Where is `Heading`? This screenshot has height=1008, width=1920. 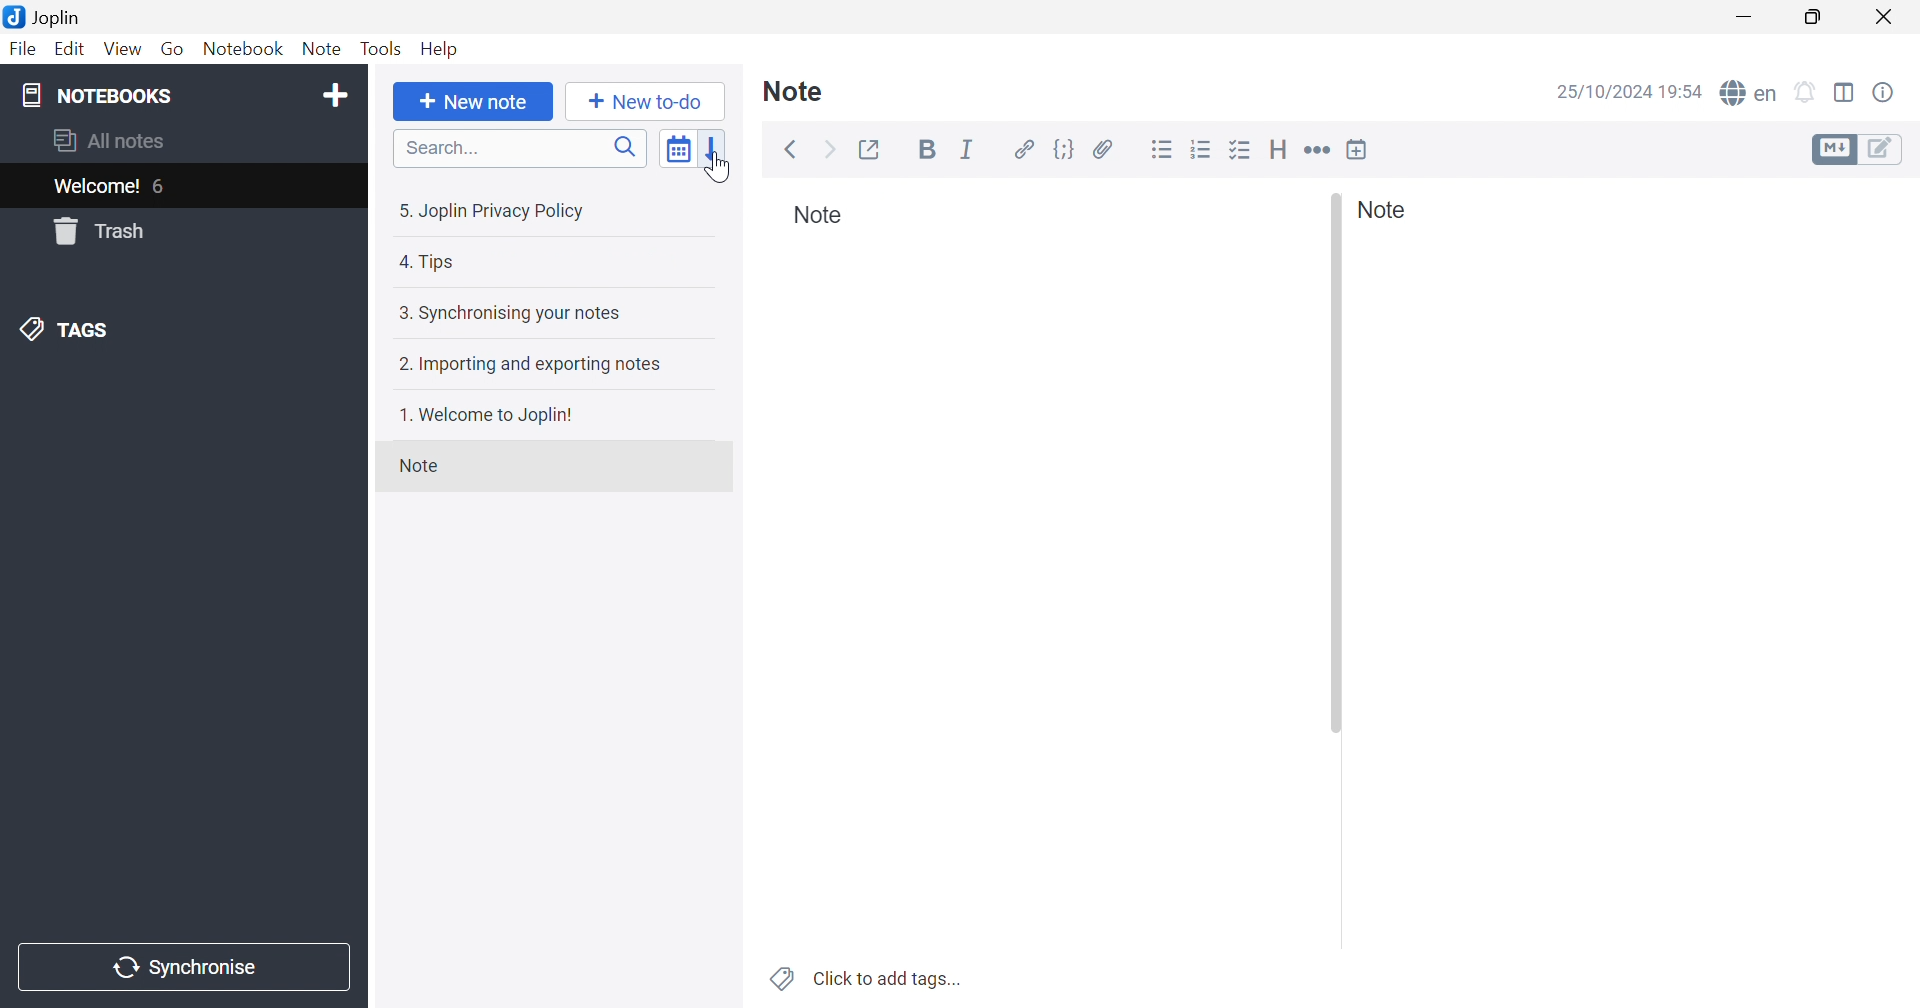 Heading is located at coordinates (1279, 149).